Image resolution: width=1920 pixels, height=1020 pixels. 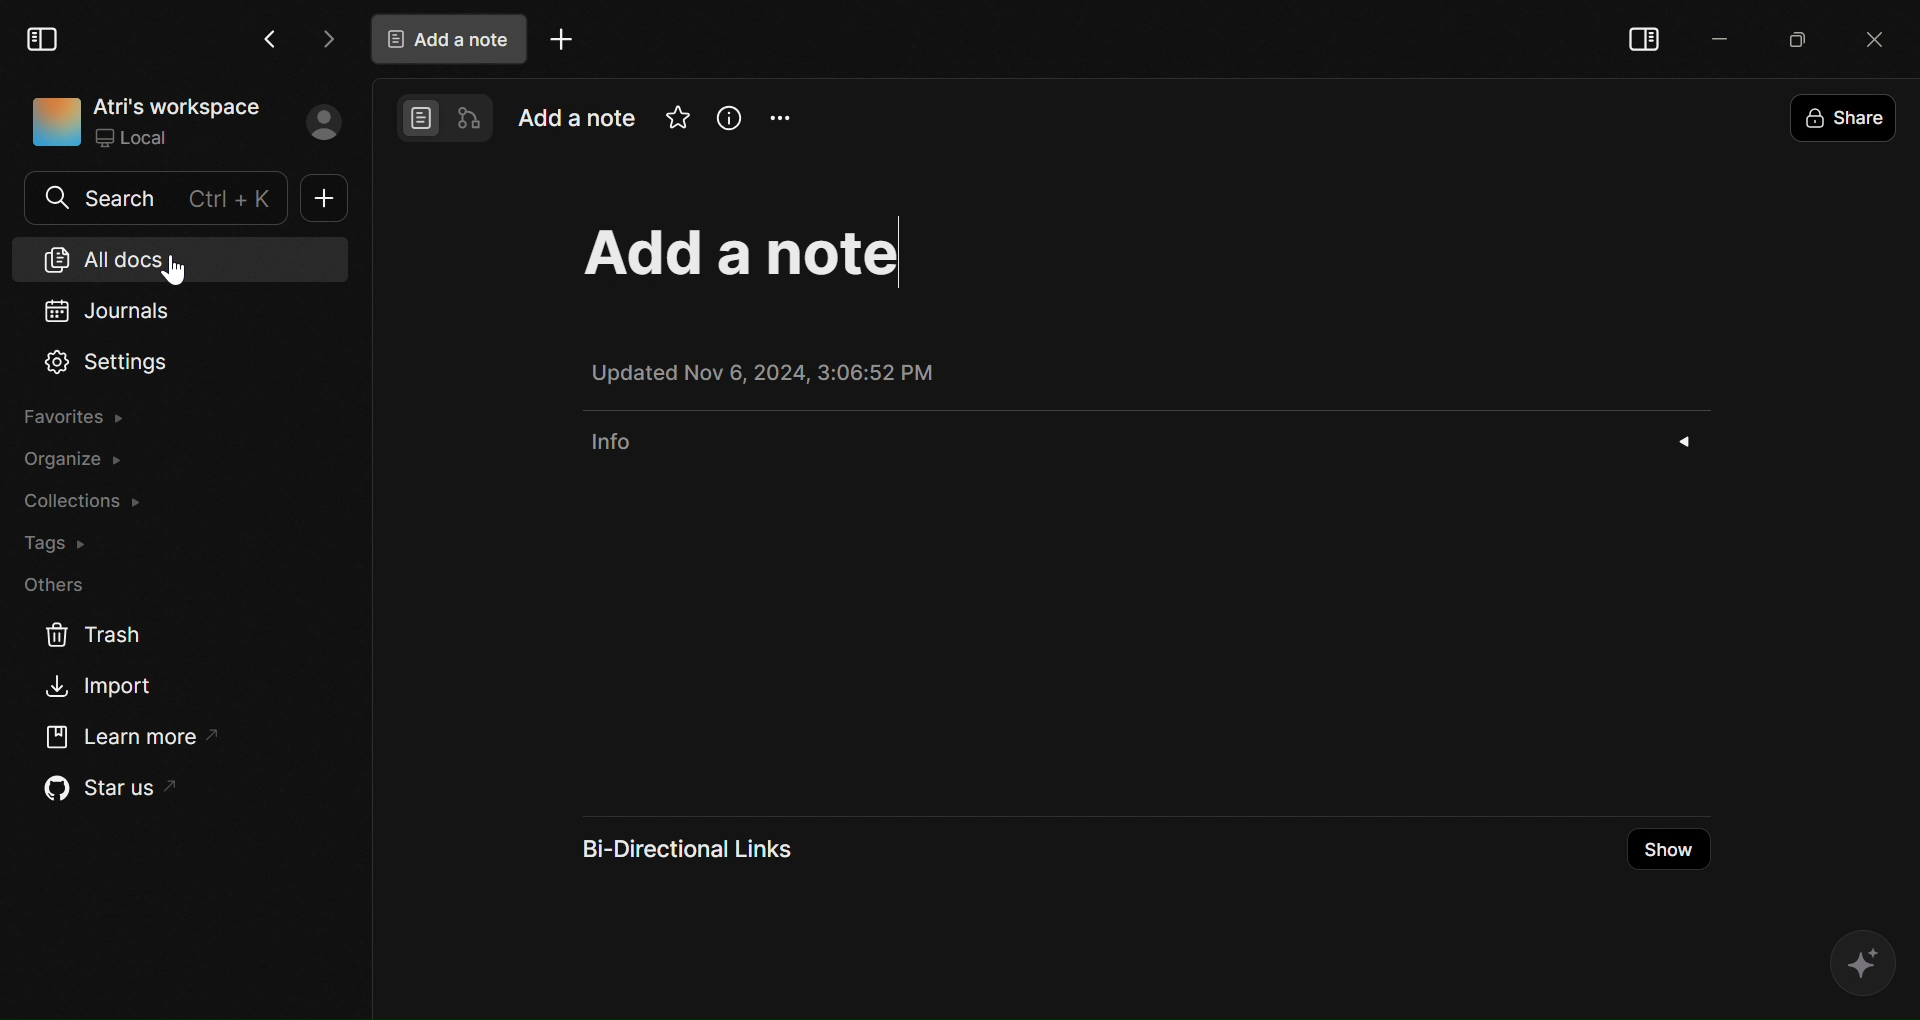 I want to click on Info, so click(x=728, y=119).